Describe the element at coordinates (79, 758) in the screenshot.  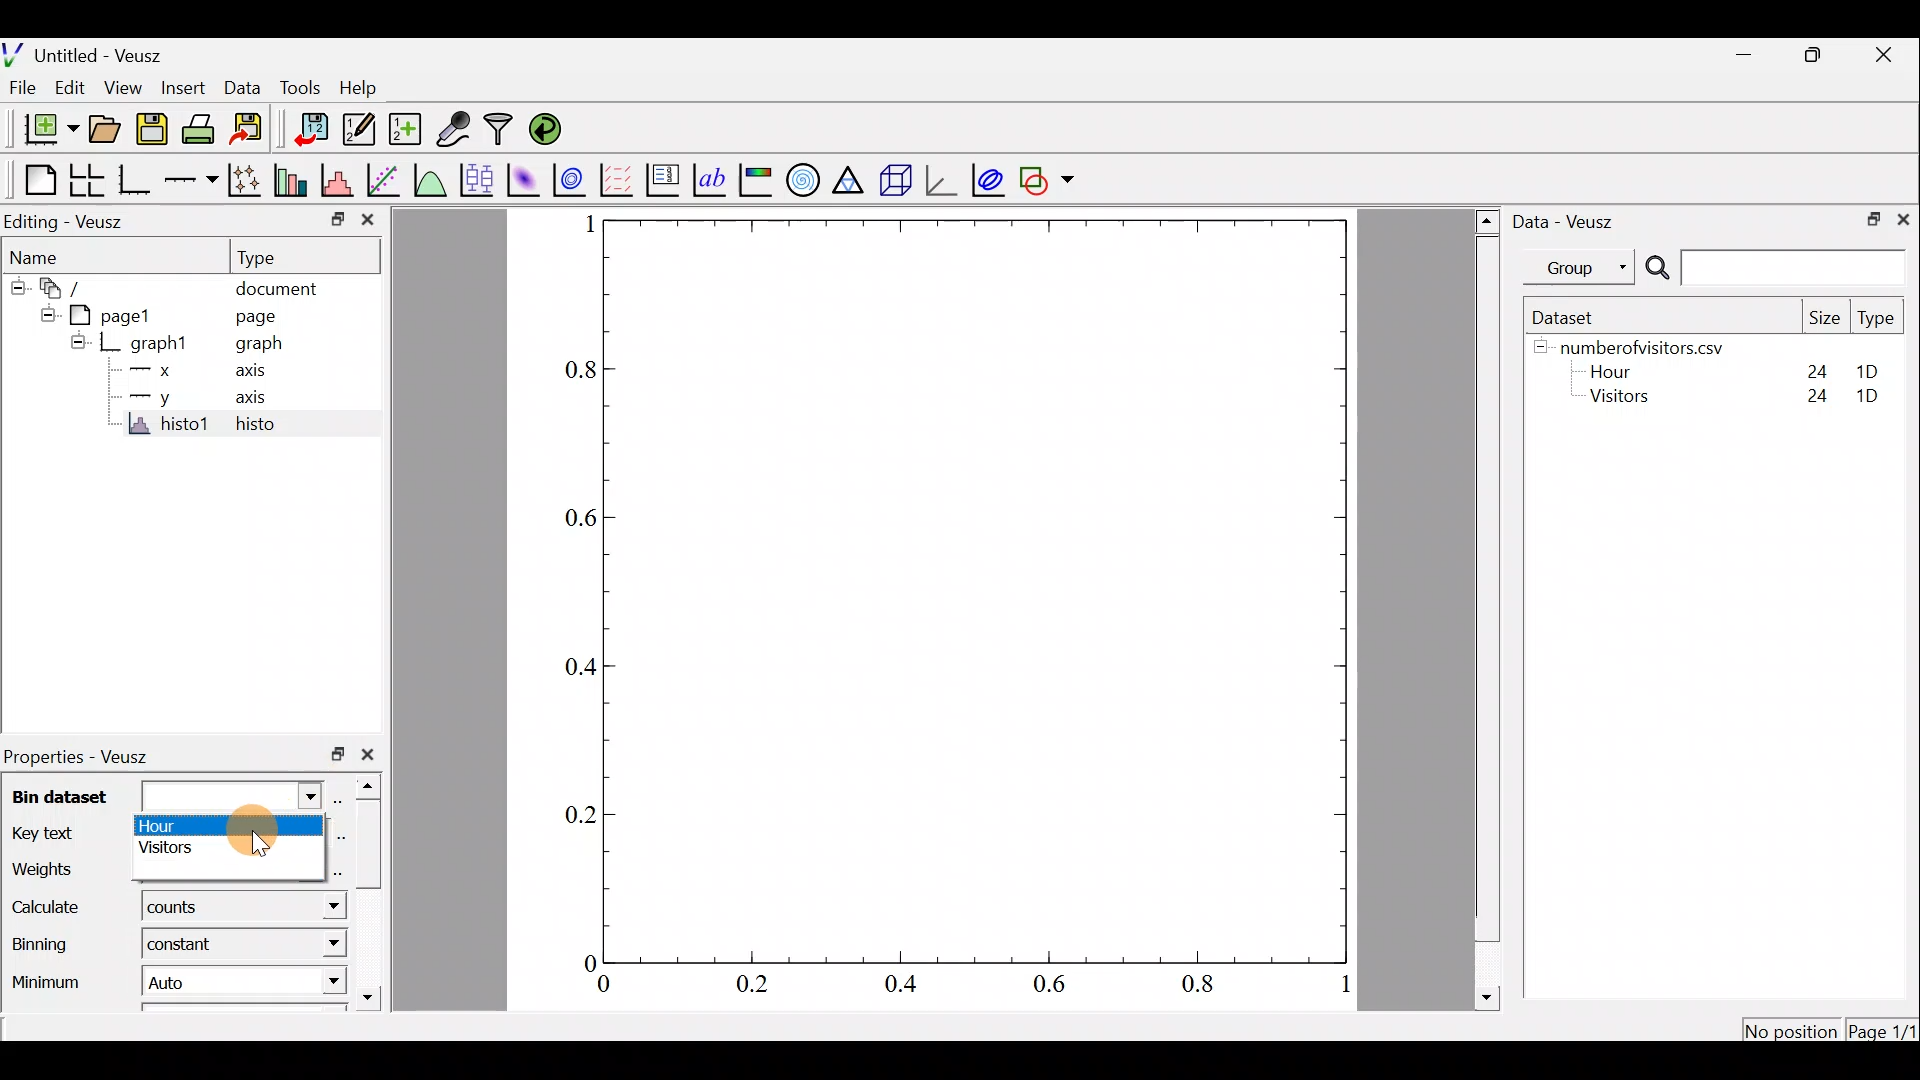
I see `Properties - Veusz` at that location.